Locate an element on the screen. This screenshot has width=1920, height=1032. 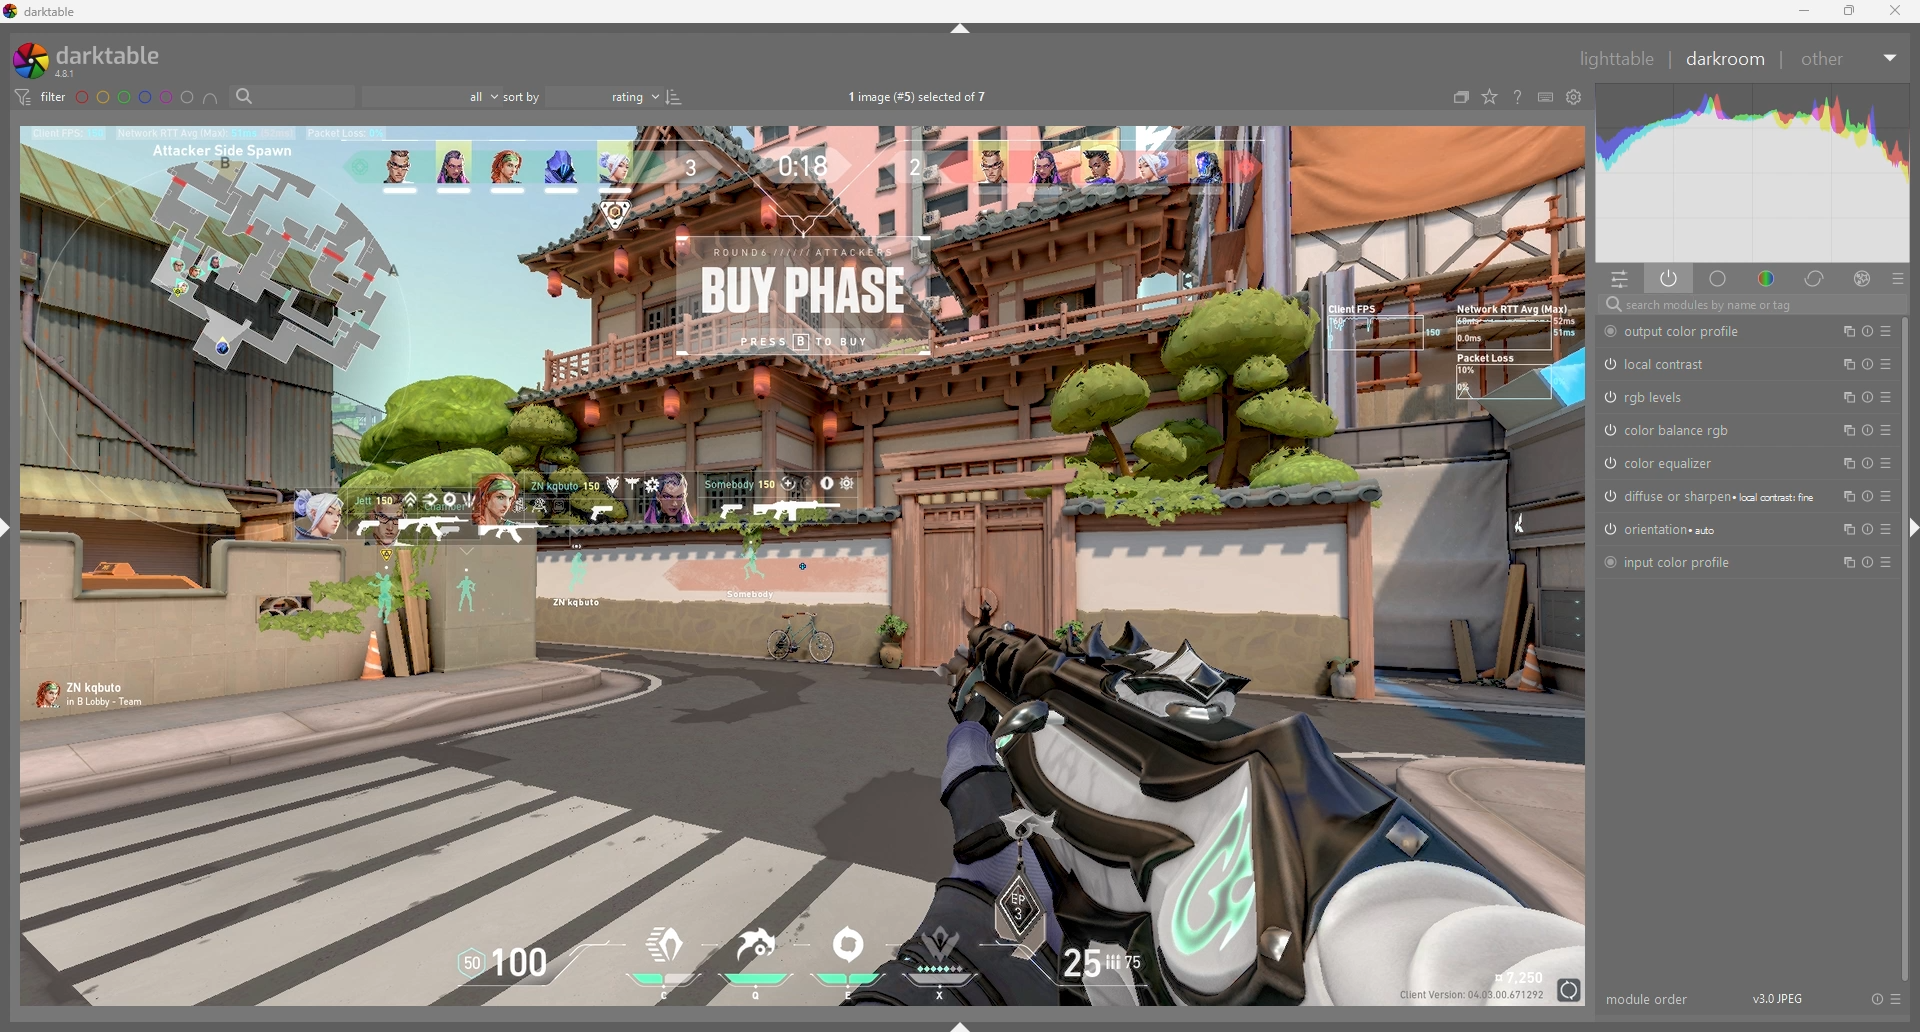
multiple instances actions is located at coordinates (1843, 496).